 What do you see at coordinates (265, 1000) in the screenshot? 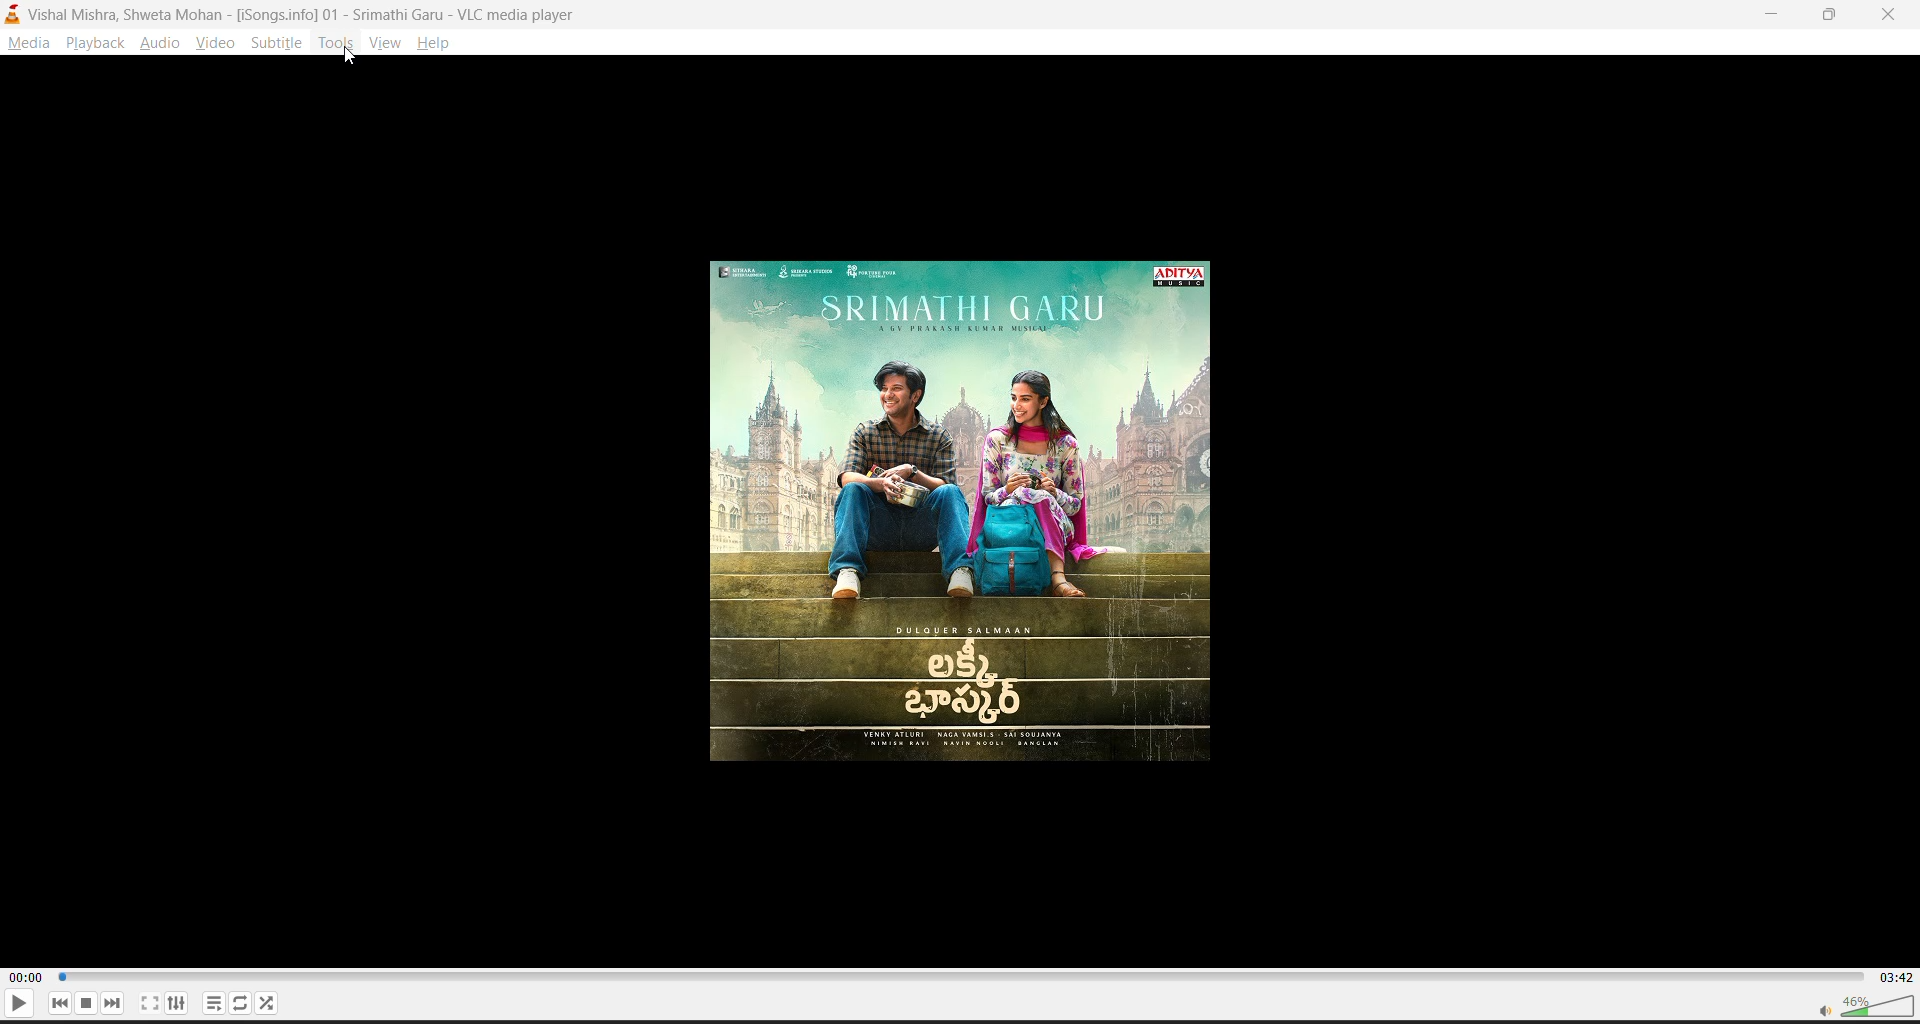
I see `random` at bounding box center [265, 1000].